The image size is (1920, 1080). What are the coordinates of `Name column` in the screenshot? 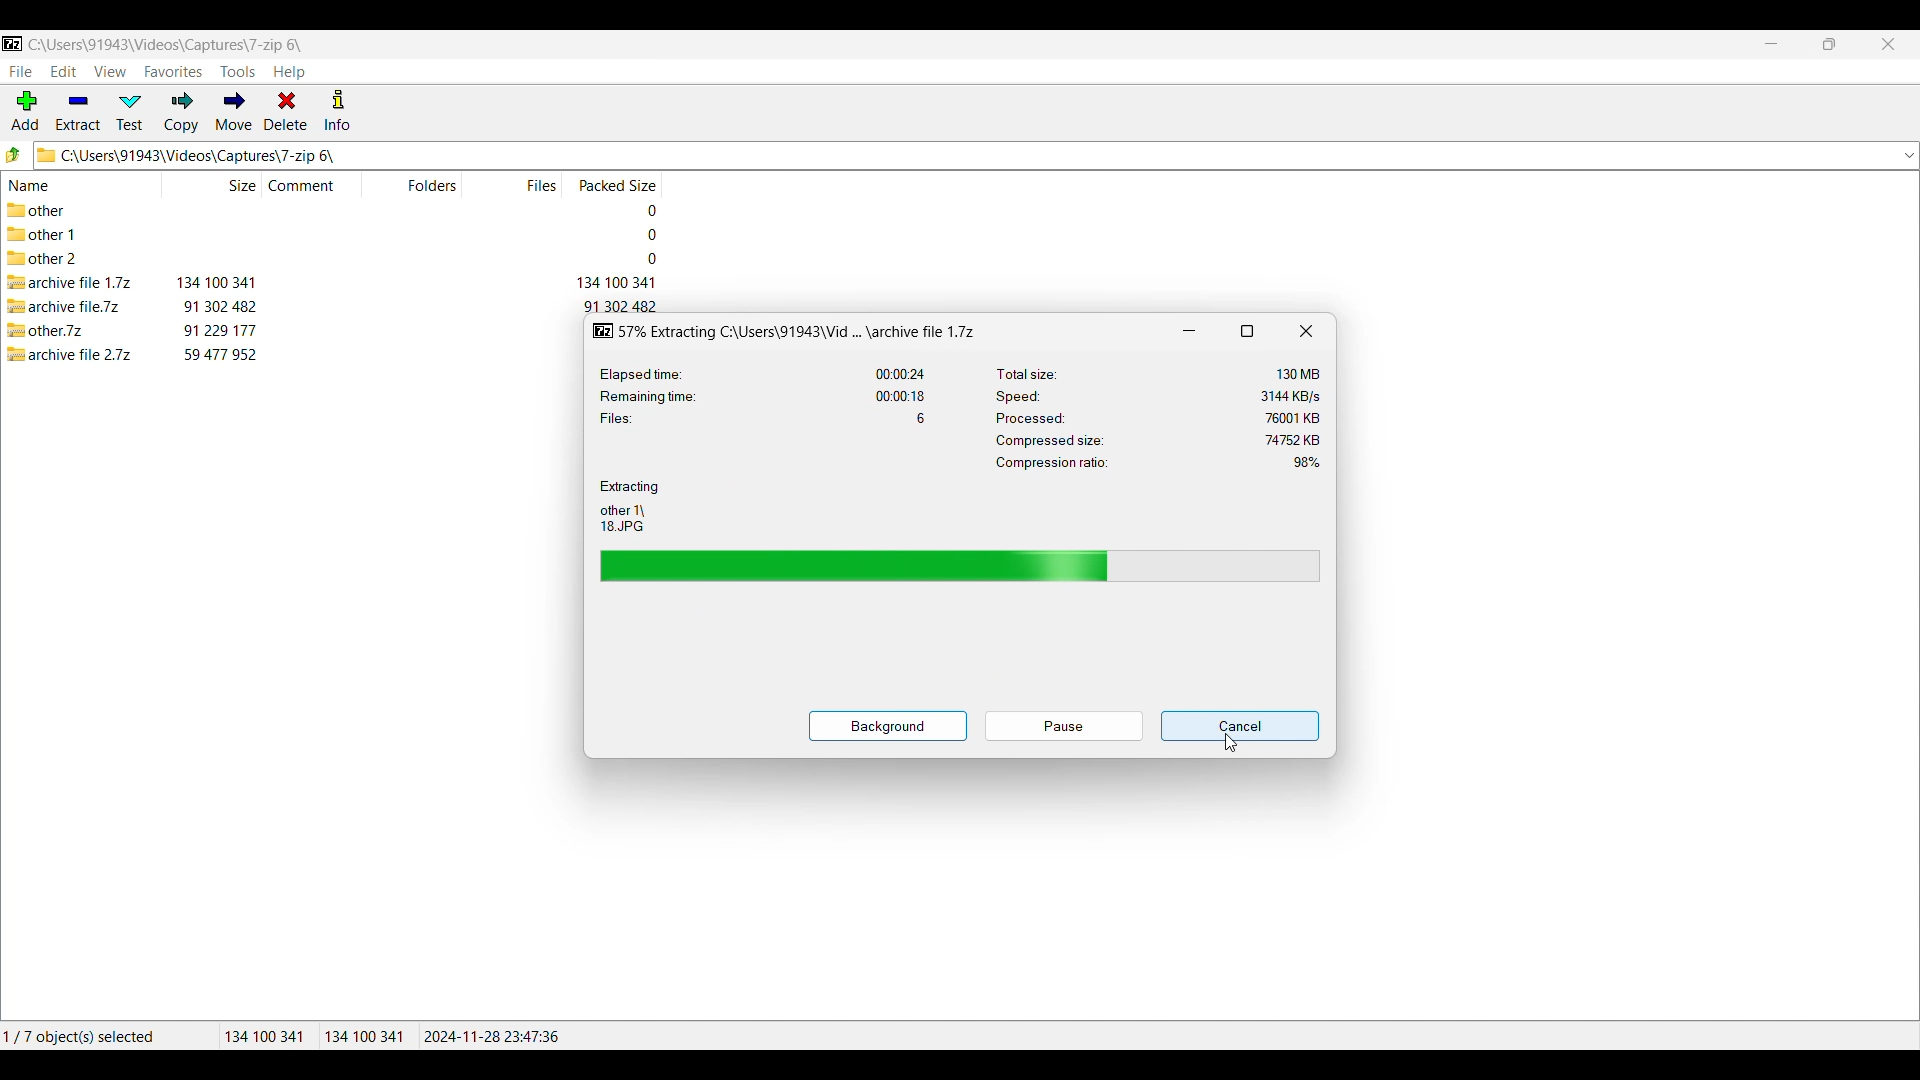 It's located at (63, 186).